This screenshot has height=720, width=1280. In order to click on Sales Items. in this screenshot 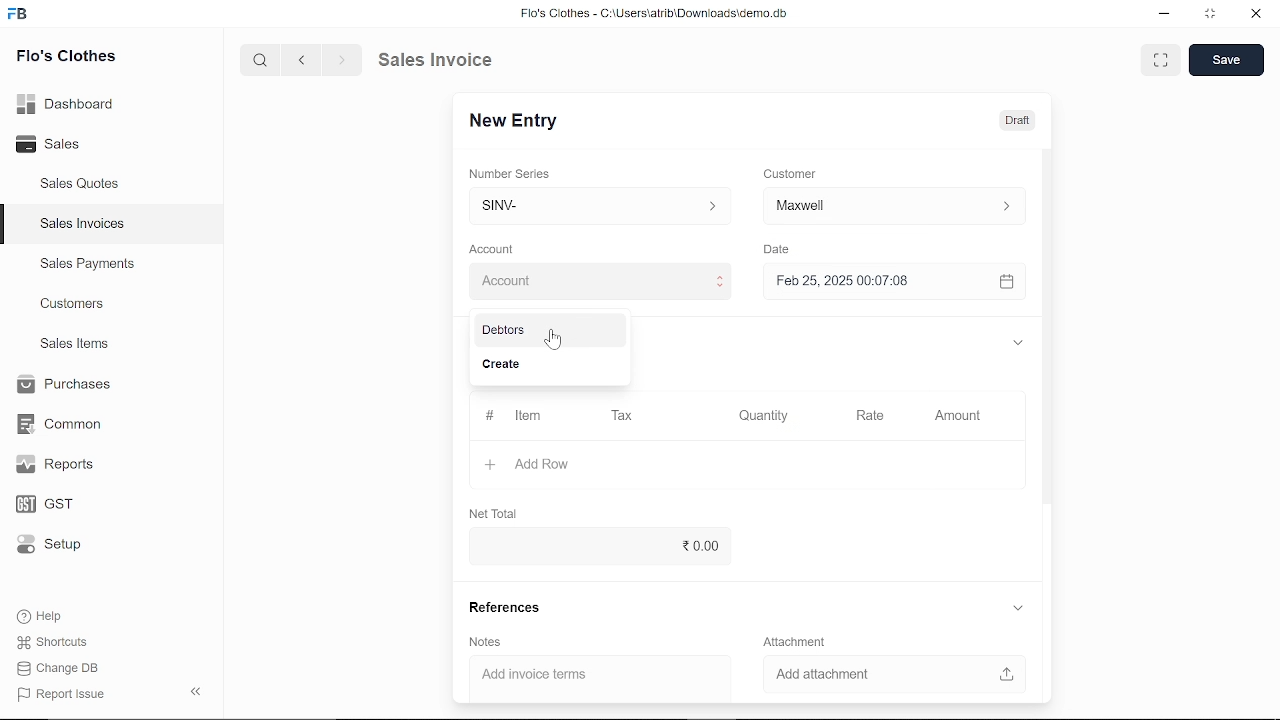, I will do `click(76, 345)`.